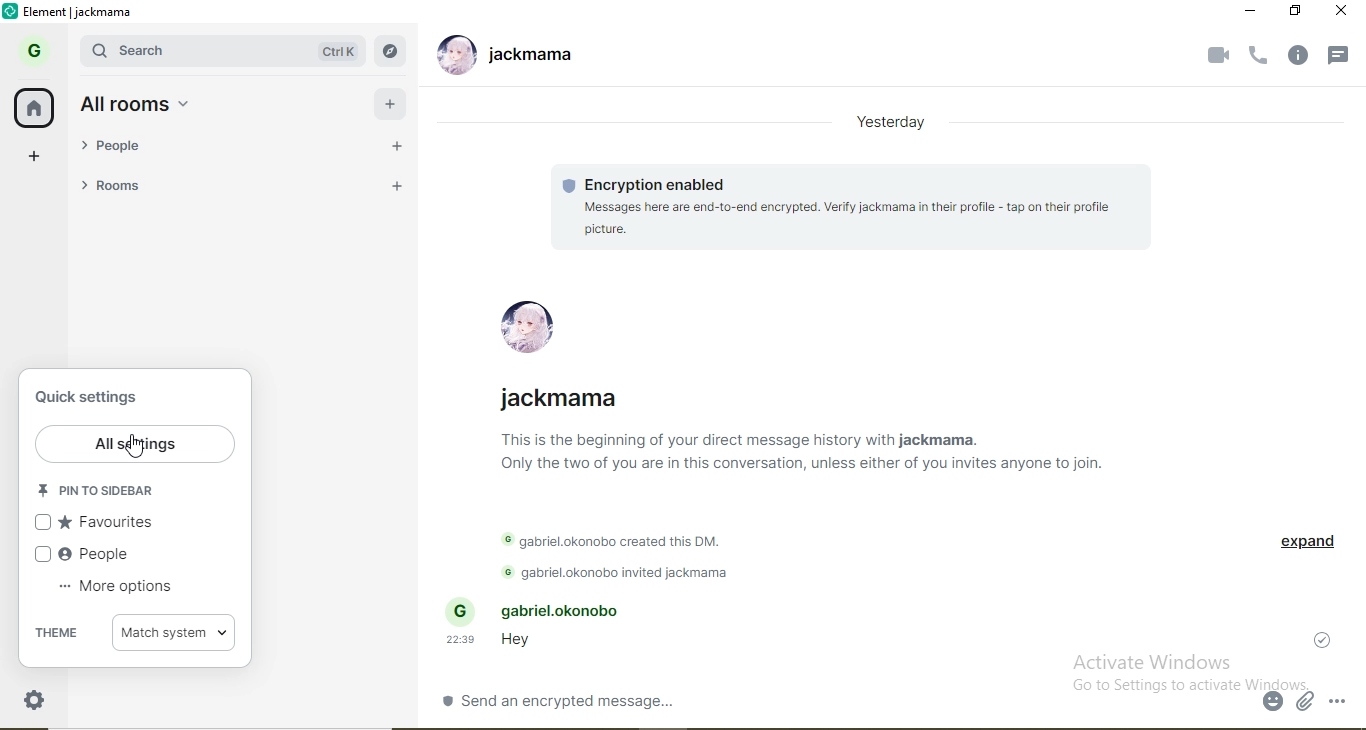  Describe the element at coordinates (832, 462) in the screenshot. I see `text 1` at that location.